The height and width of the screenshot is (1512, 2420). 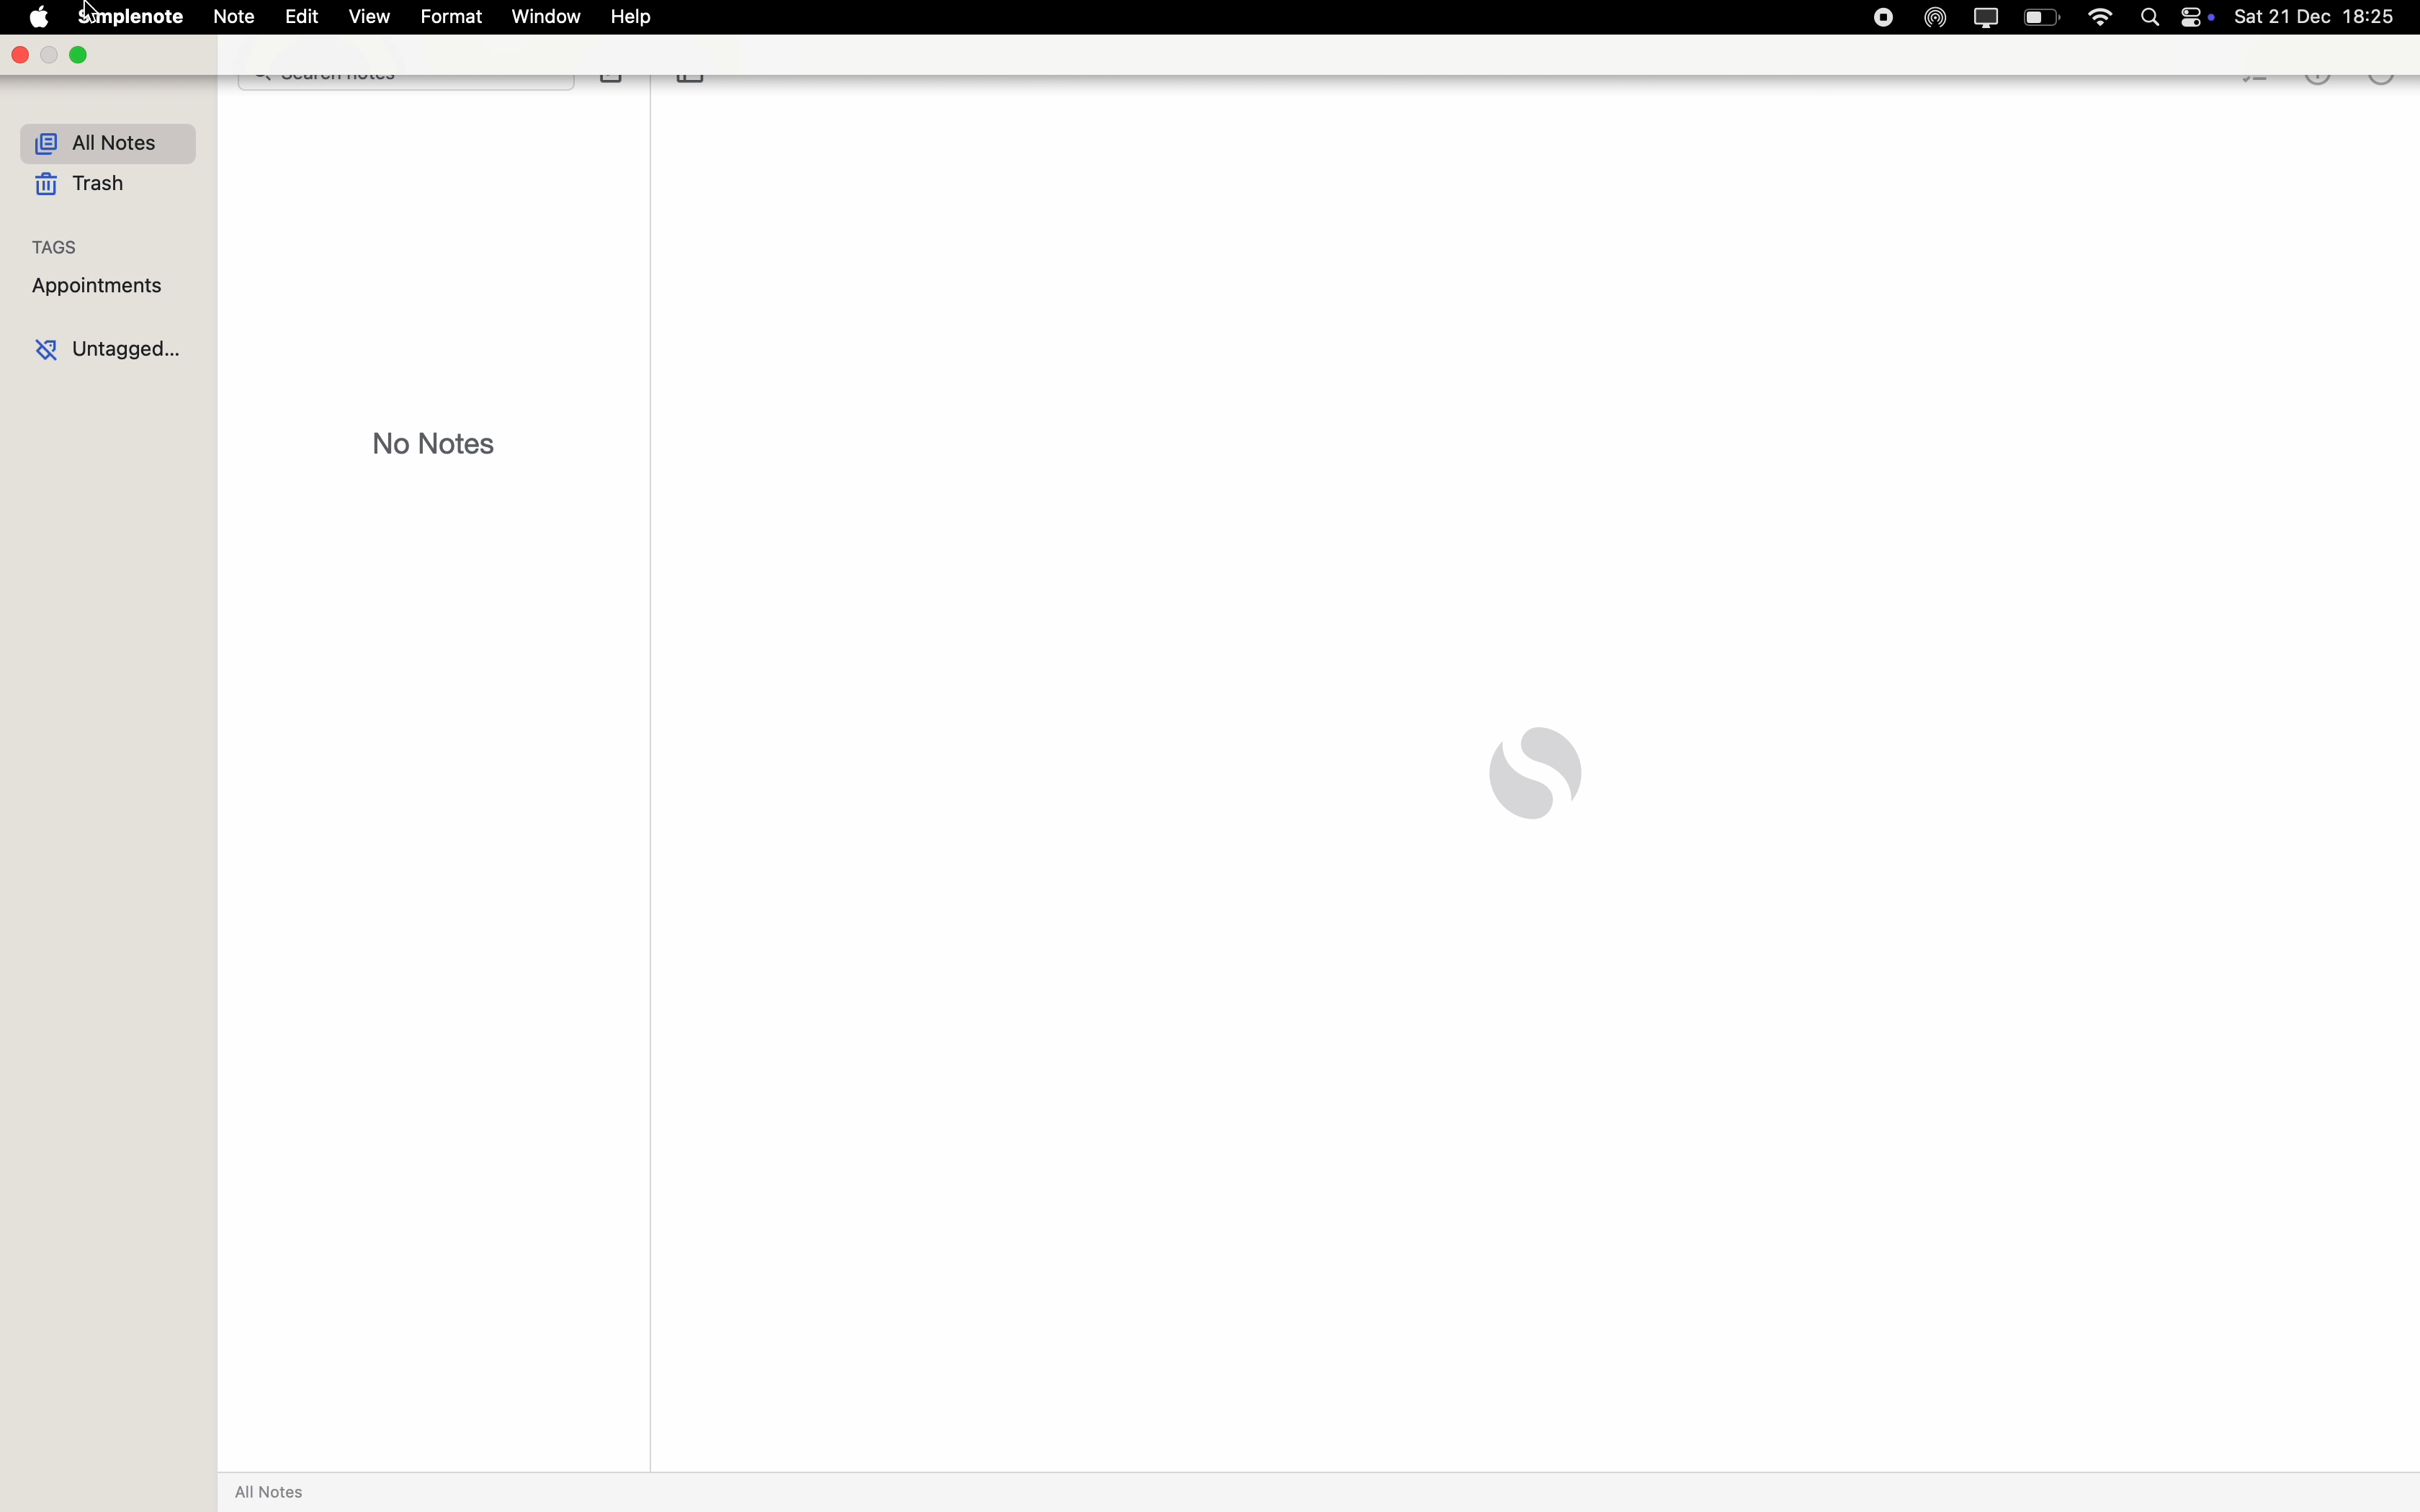 I want to click on Simplenote, so click(x=144, y=15).